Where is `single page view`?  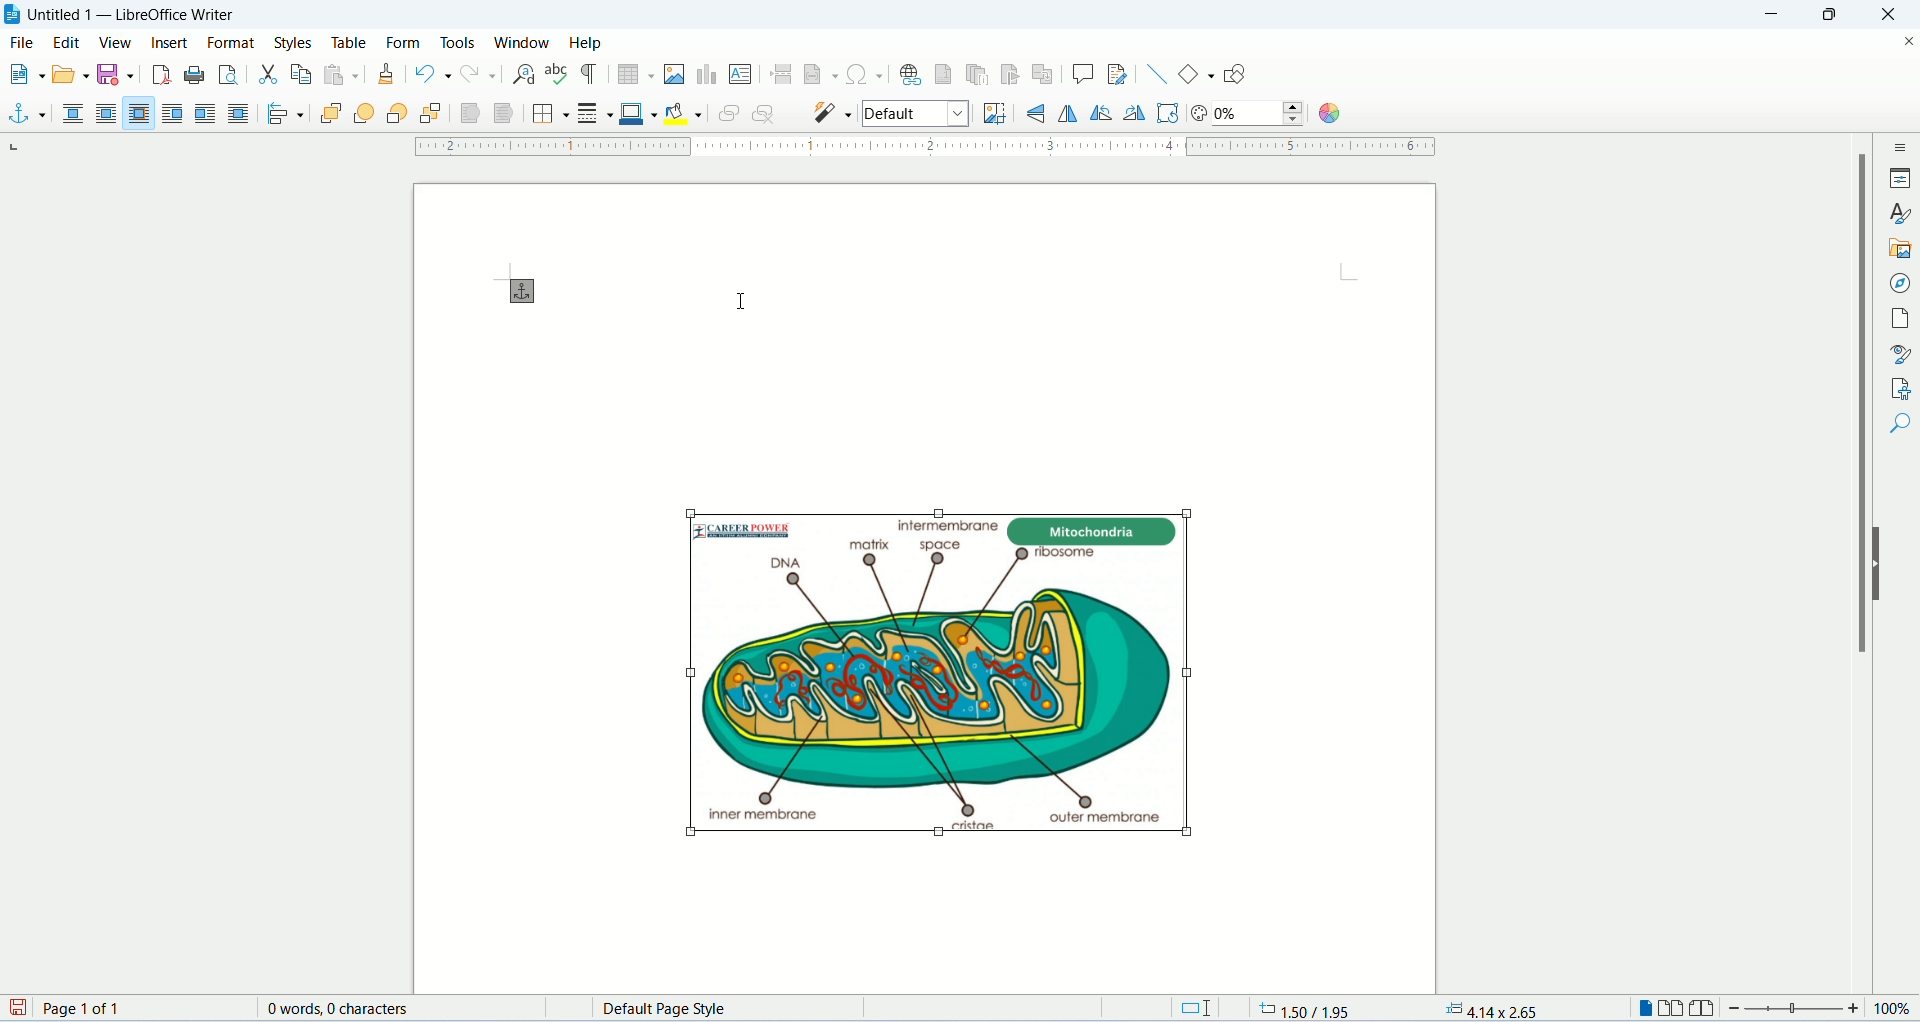 single page view is located at coordinates (1642, 1010).